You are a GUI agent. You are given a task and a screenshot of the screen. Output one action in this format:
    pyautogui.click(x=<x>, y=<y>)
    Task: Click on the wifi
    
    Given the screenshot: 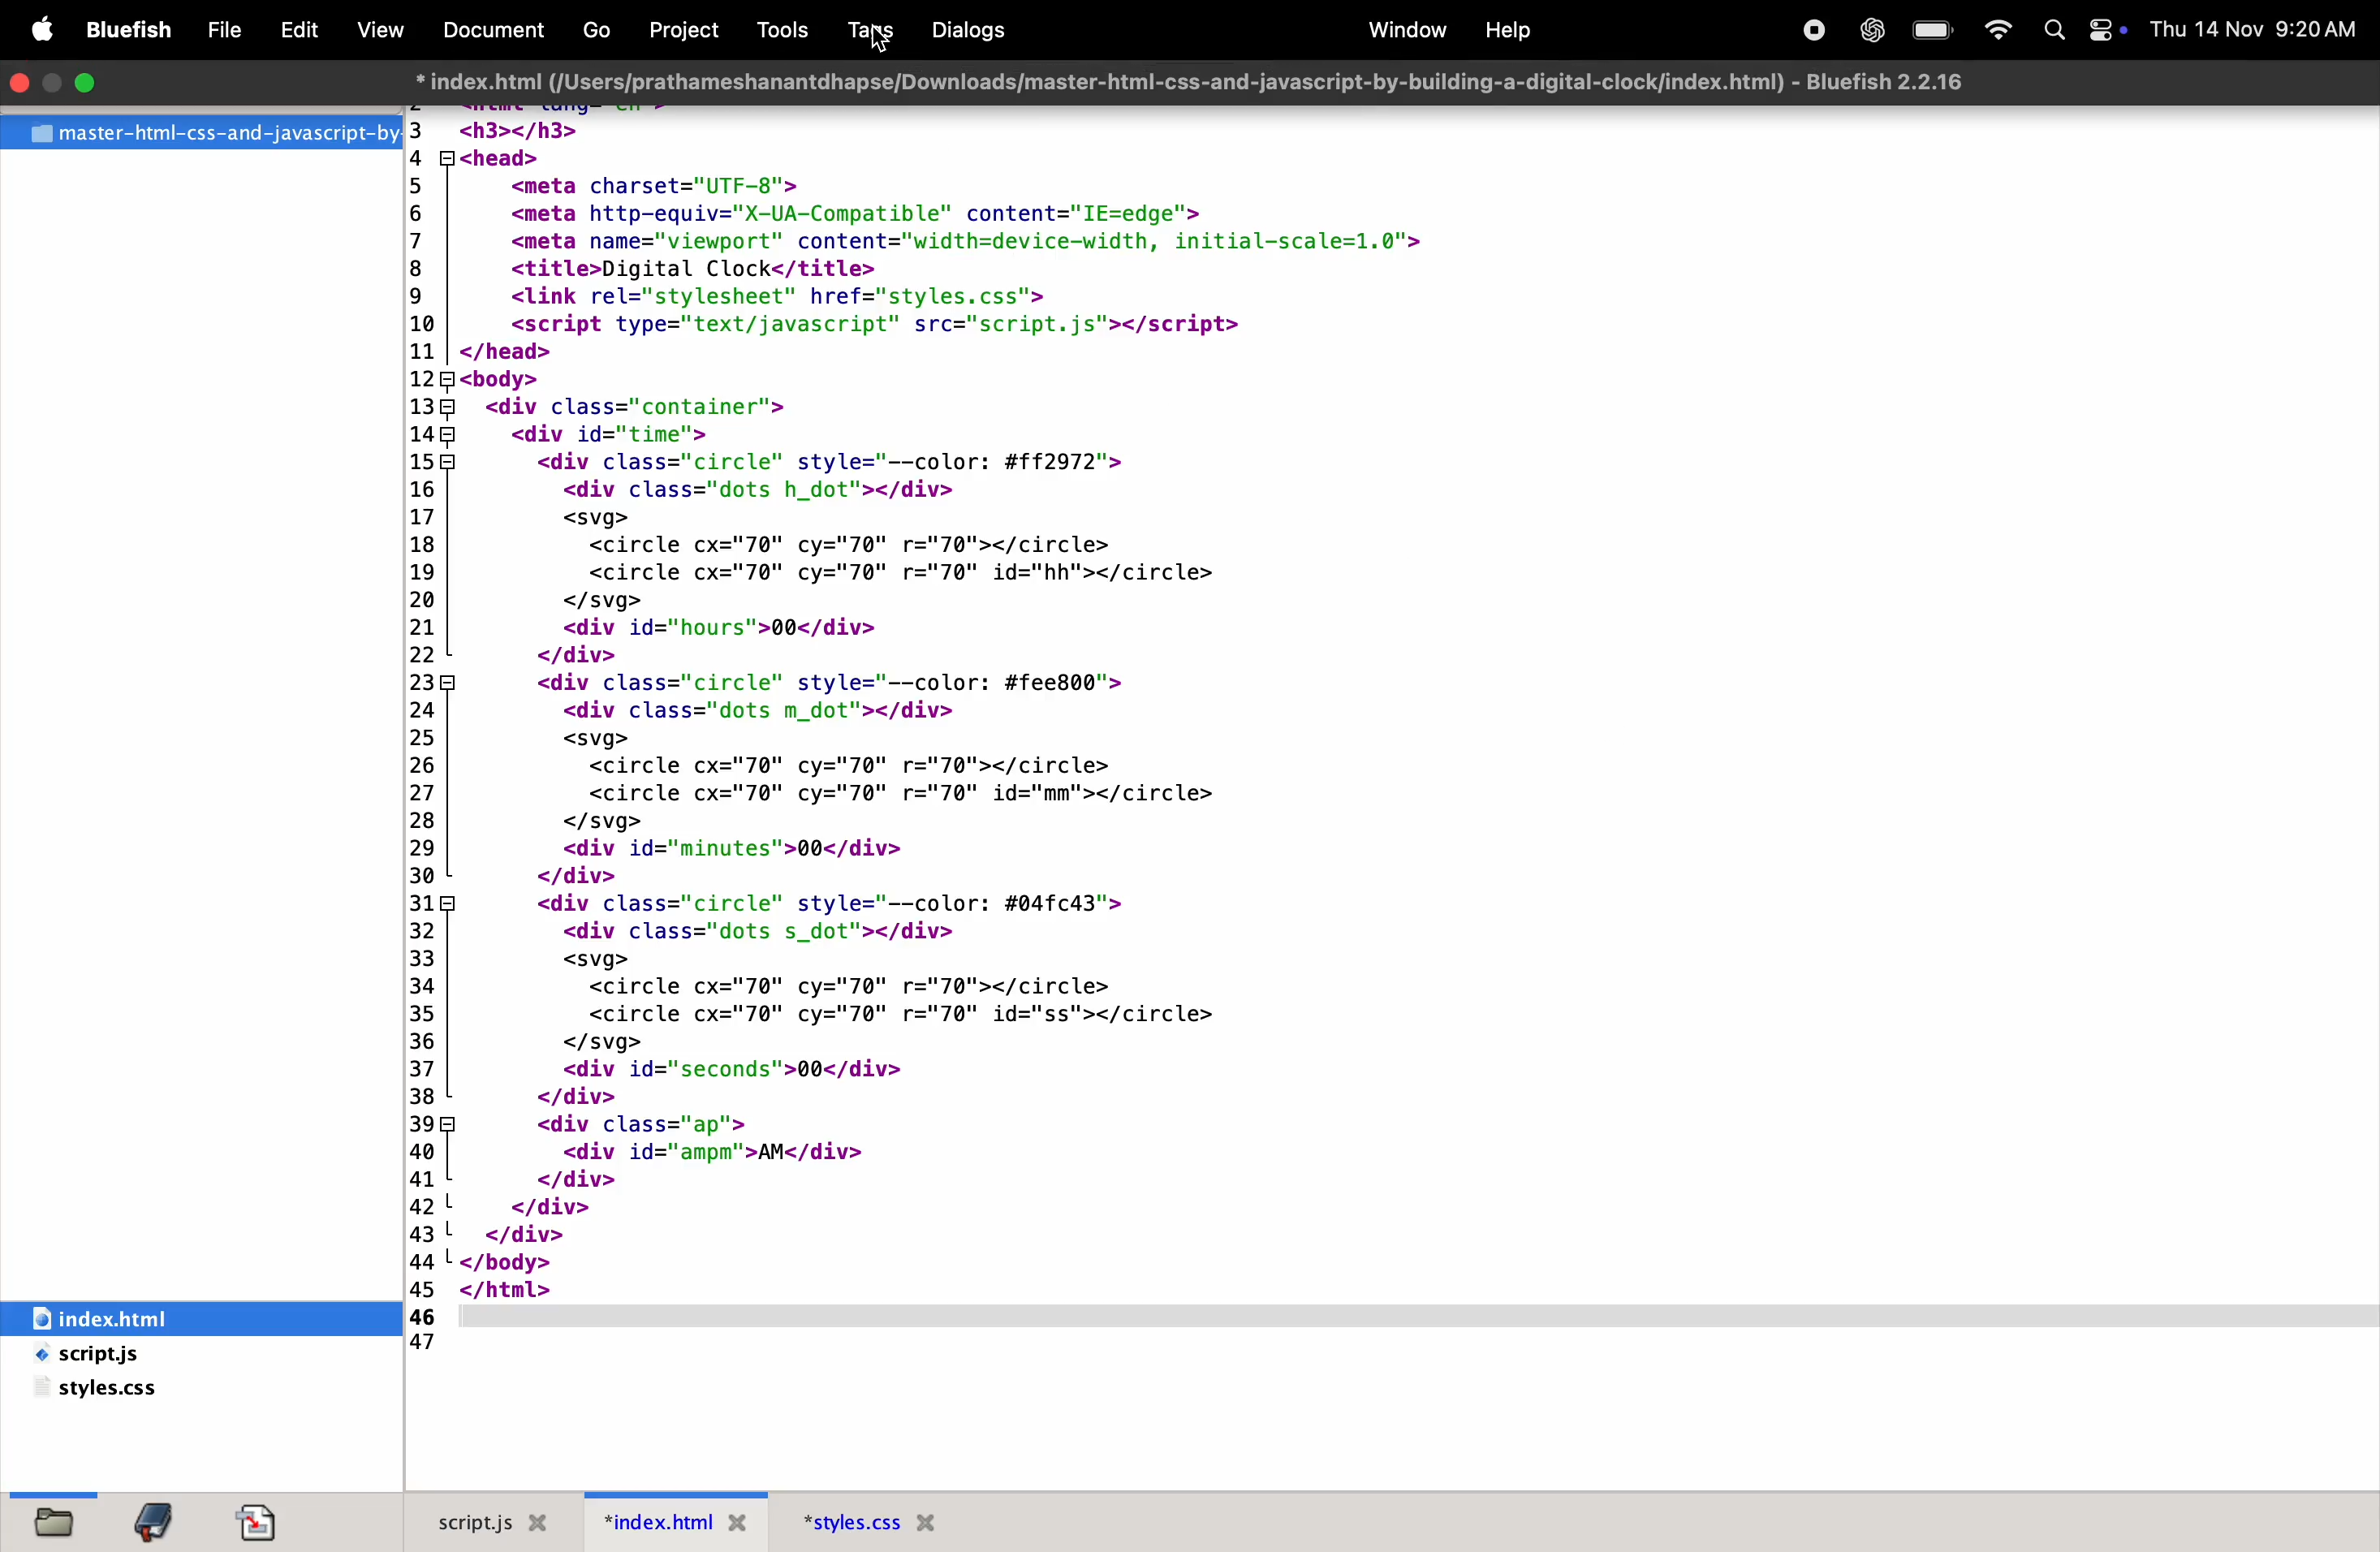 What is the action you would take?
    pyautogui.click(x=1997, y=31)
    